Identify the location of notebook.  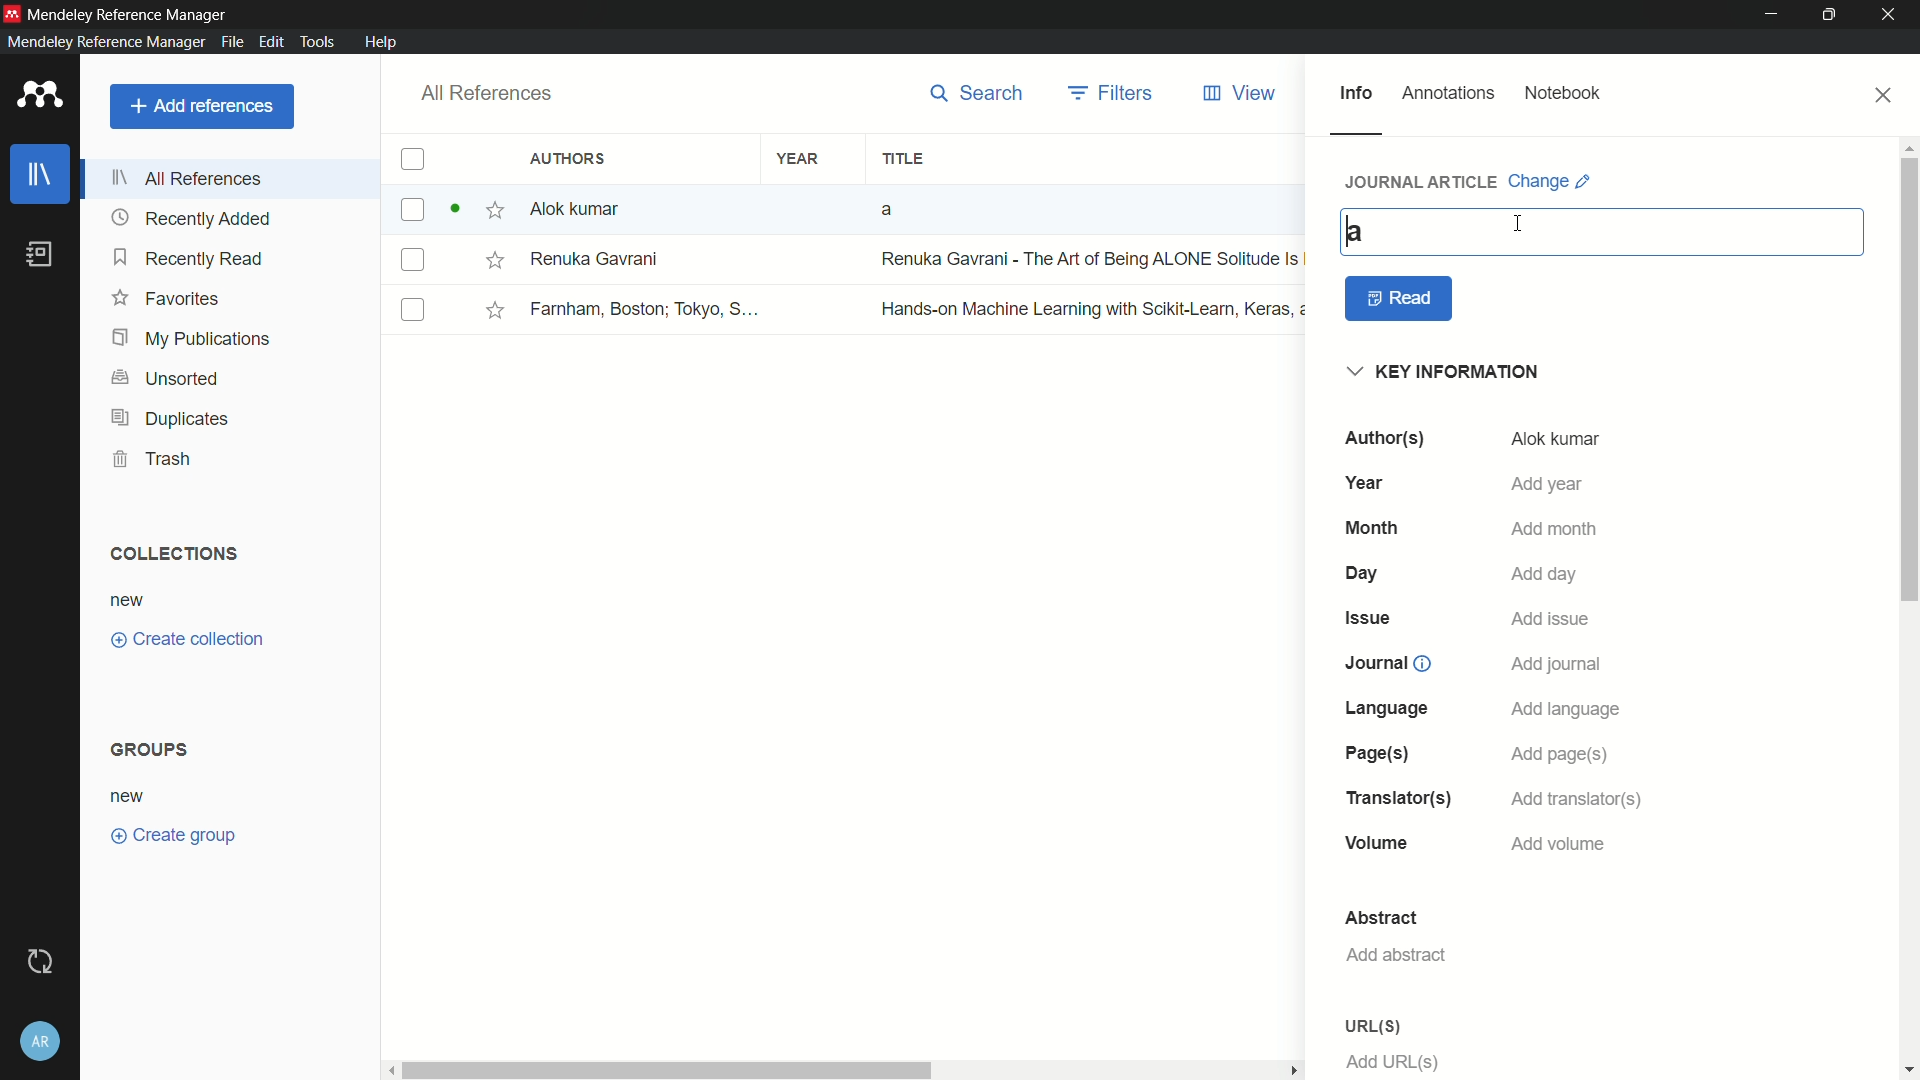
(1563, 94).